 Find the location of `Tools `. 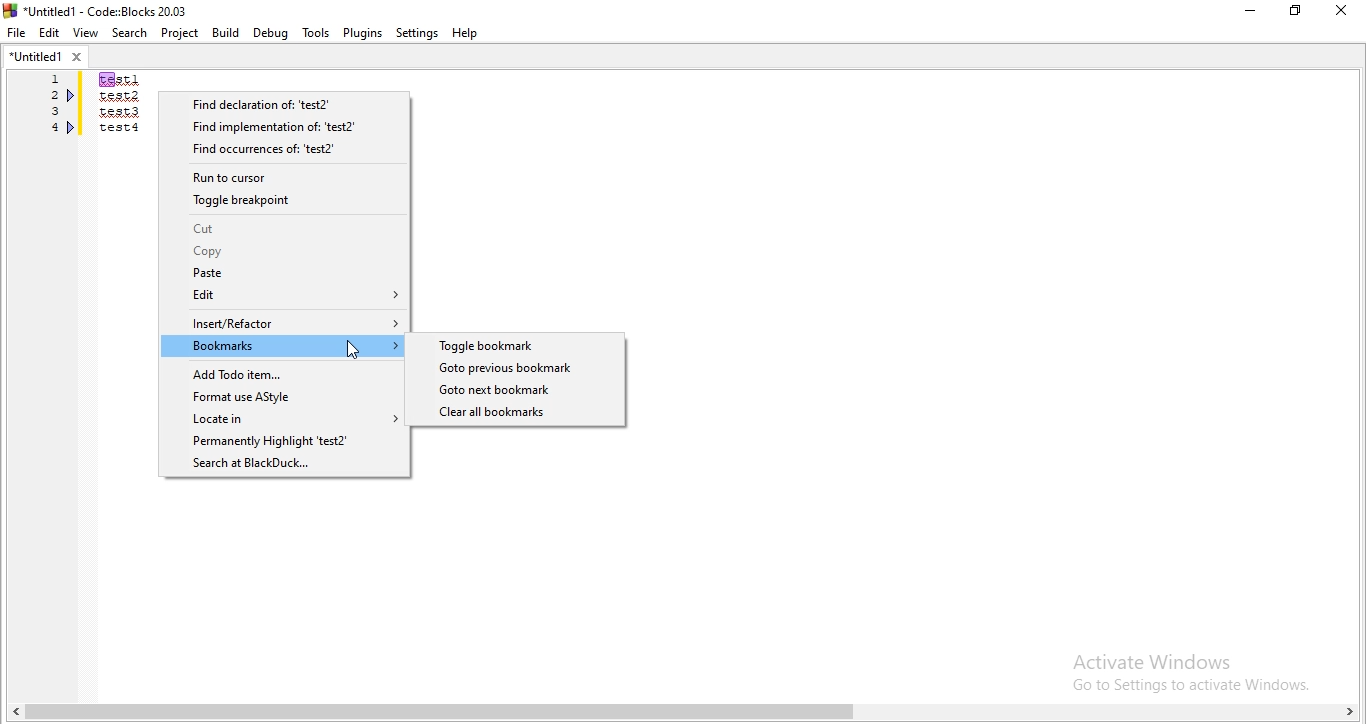

Tools  is located at coordinates (315, 33).